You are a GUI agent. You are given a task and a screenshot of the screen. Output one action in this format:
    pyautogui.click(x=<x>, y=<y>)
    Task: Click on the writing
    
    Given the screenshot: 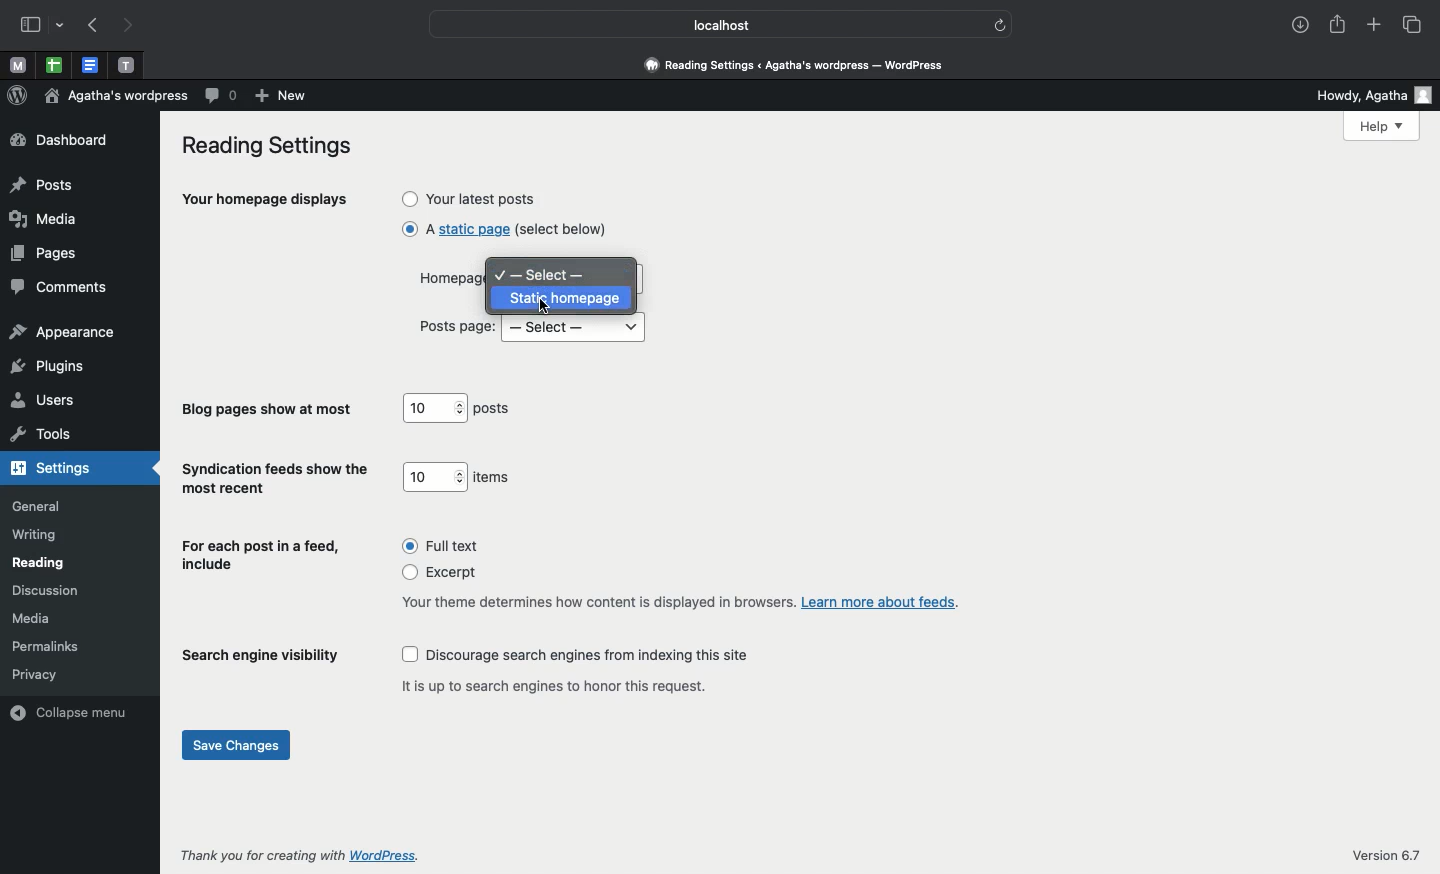 What is the action you would take?
    pyautogui.click(x=36, y=536)
    